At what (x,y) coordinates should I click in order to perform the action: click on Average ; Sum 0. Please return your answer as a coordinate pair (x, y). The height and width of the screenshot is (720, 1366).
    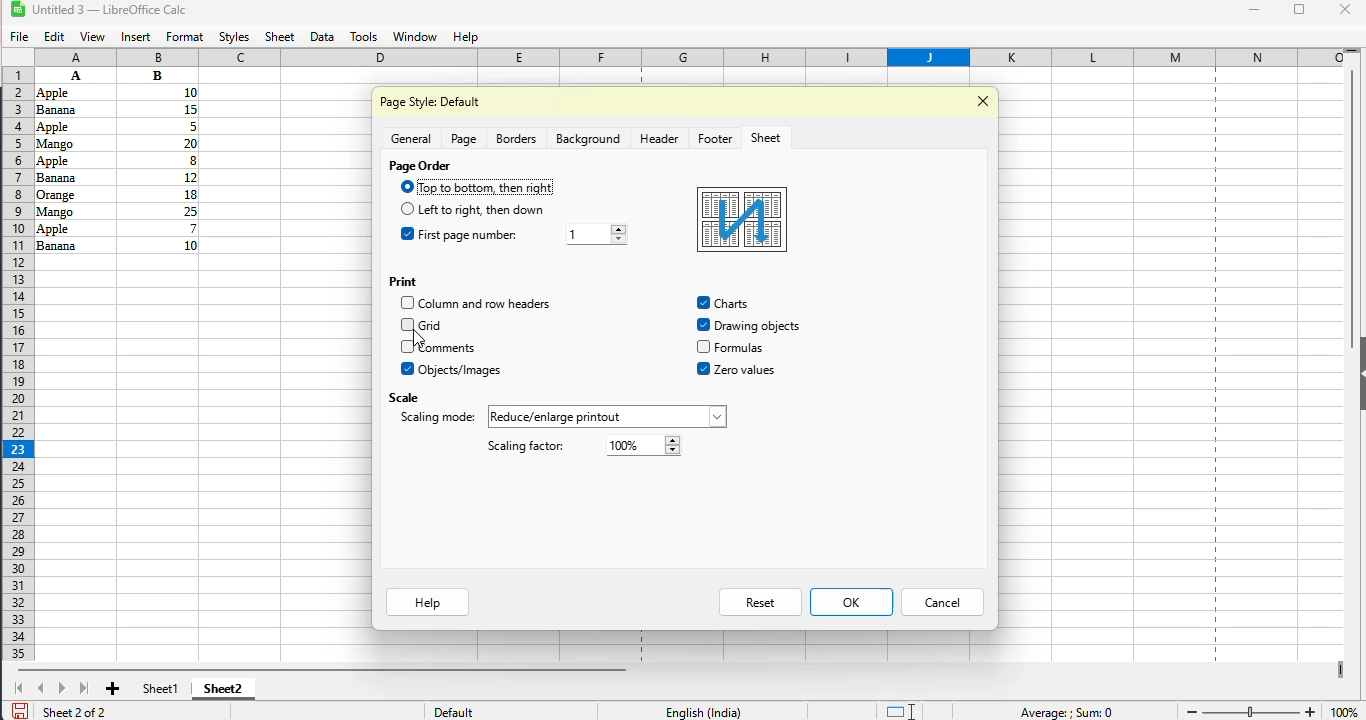
    Looking at the image, I should click on (1065, 712).